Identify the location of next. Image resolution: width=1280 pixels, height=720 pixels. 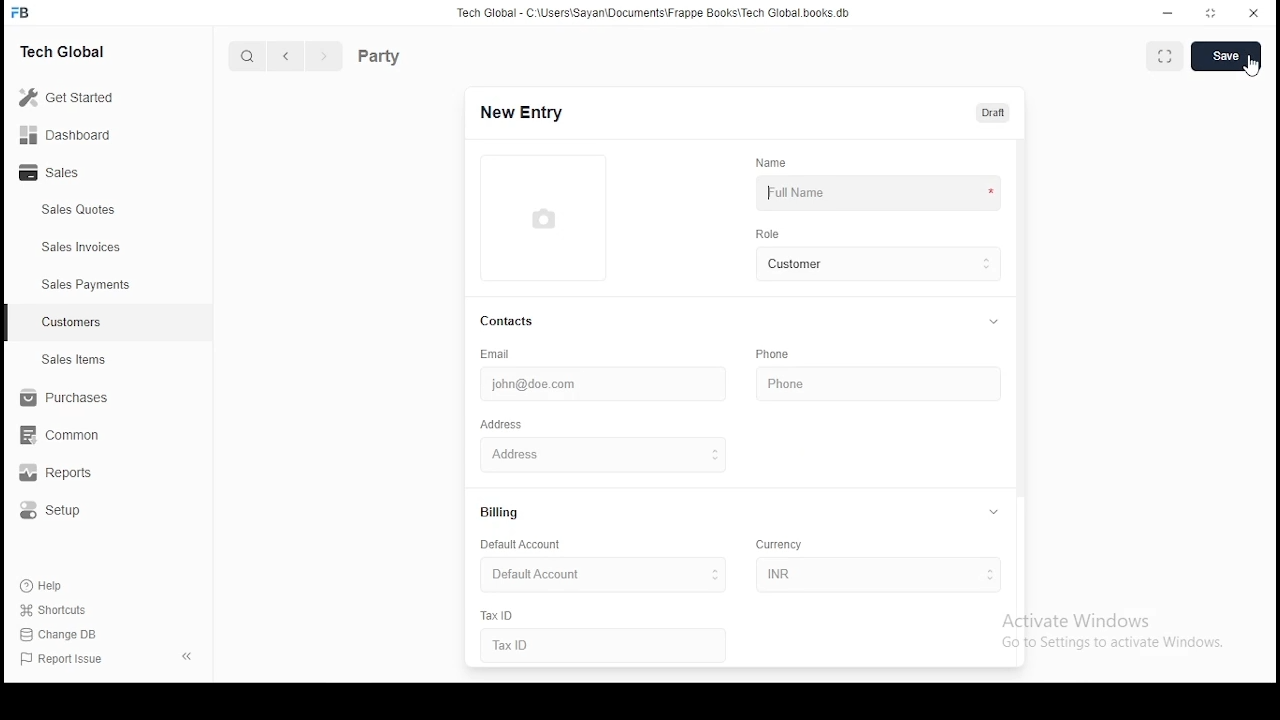
(321, 56).